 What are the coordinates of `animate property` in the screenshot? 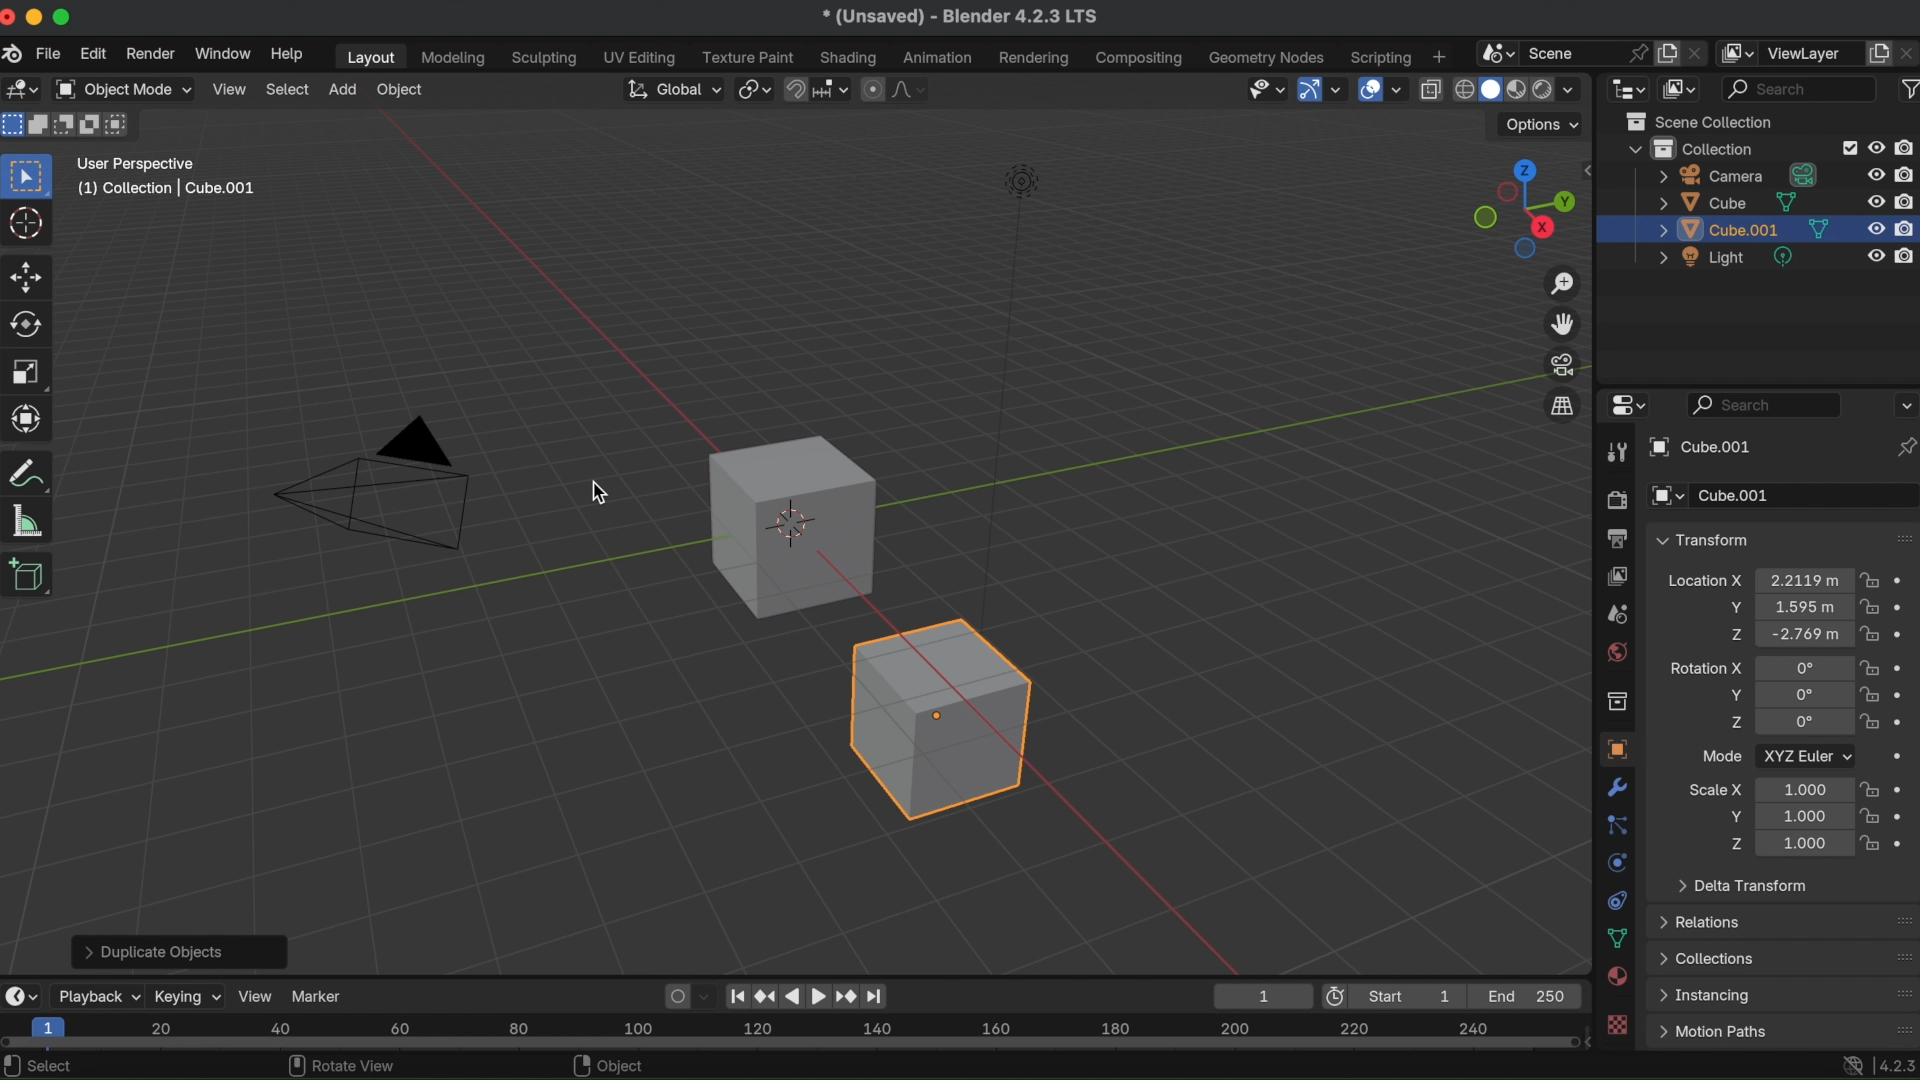 It's located at (1903, 759).